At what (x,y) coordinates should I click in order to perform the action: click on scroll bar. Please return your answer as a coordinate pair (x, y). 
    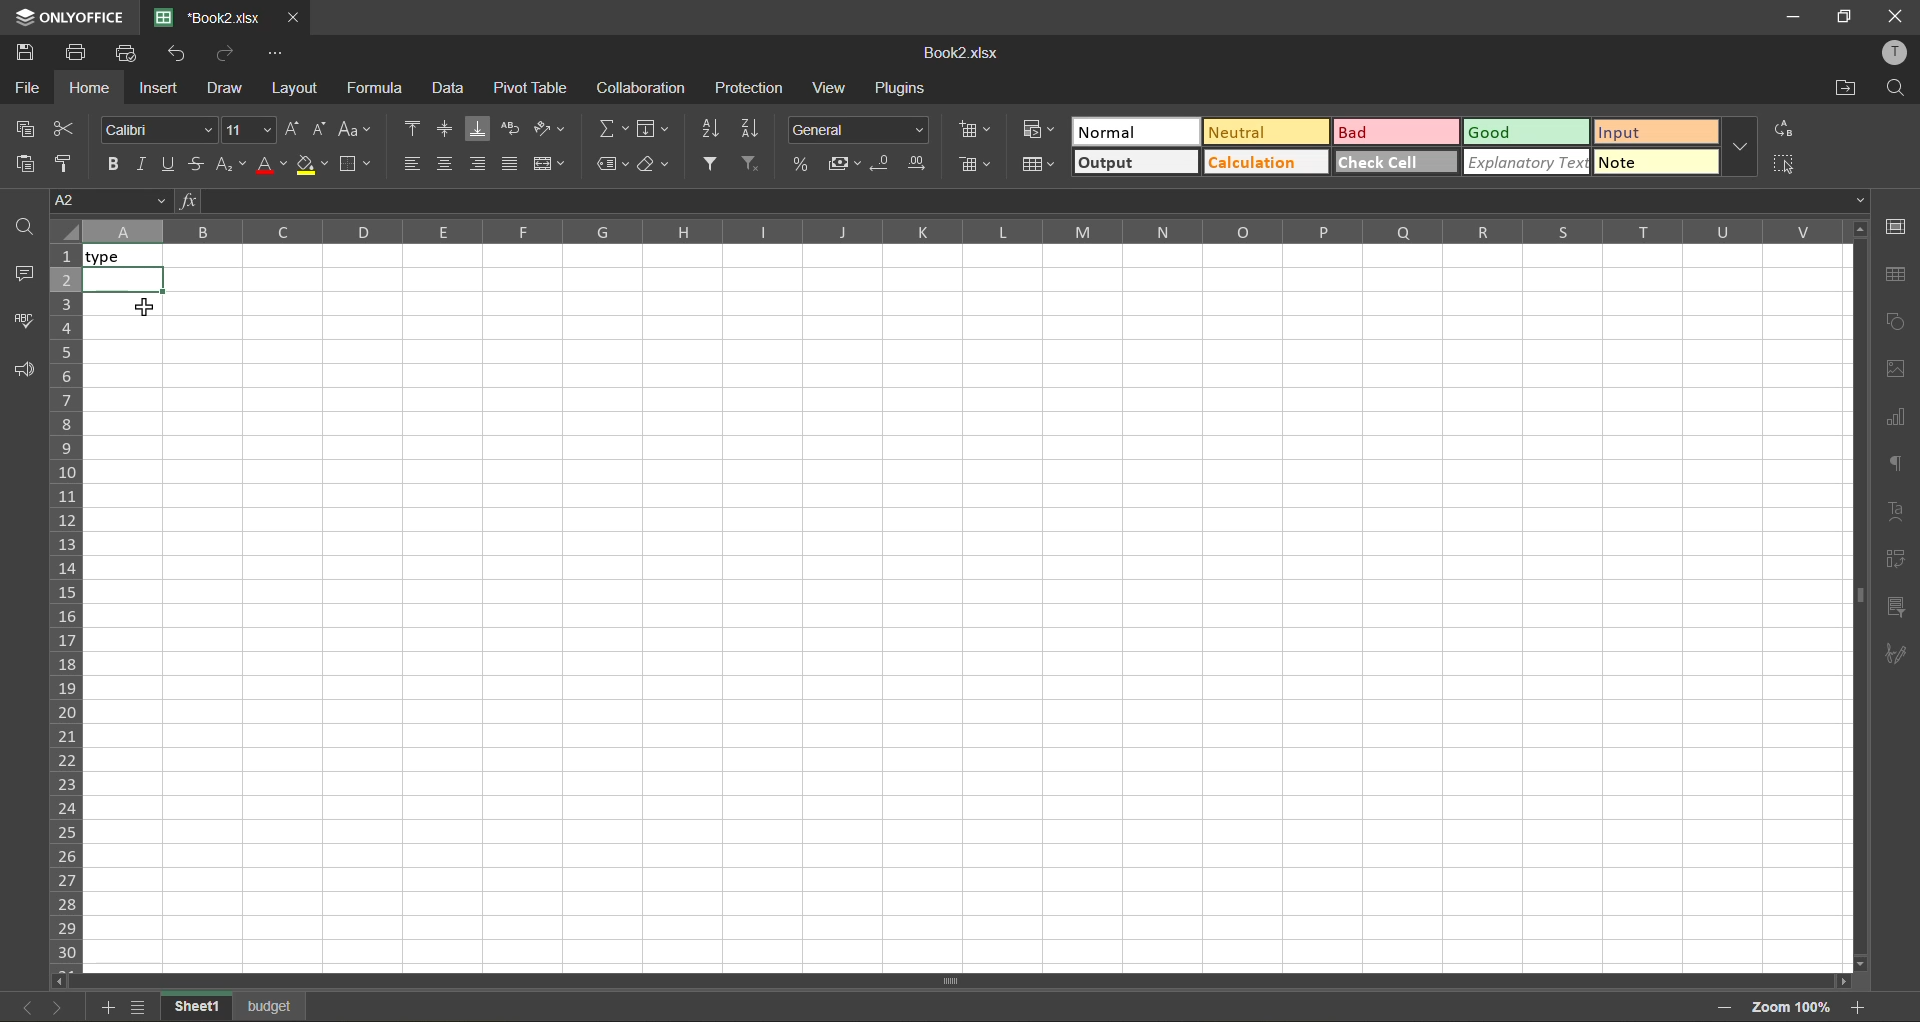
    Looking at the image, I should click on (1854, 470).